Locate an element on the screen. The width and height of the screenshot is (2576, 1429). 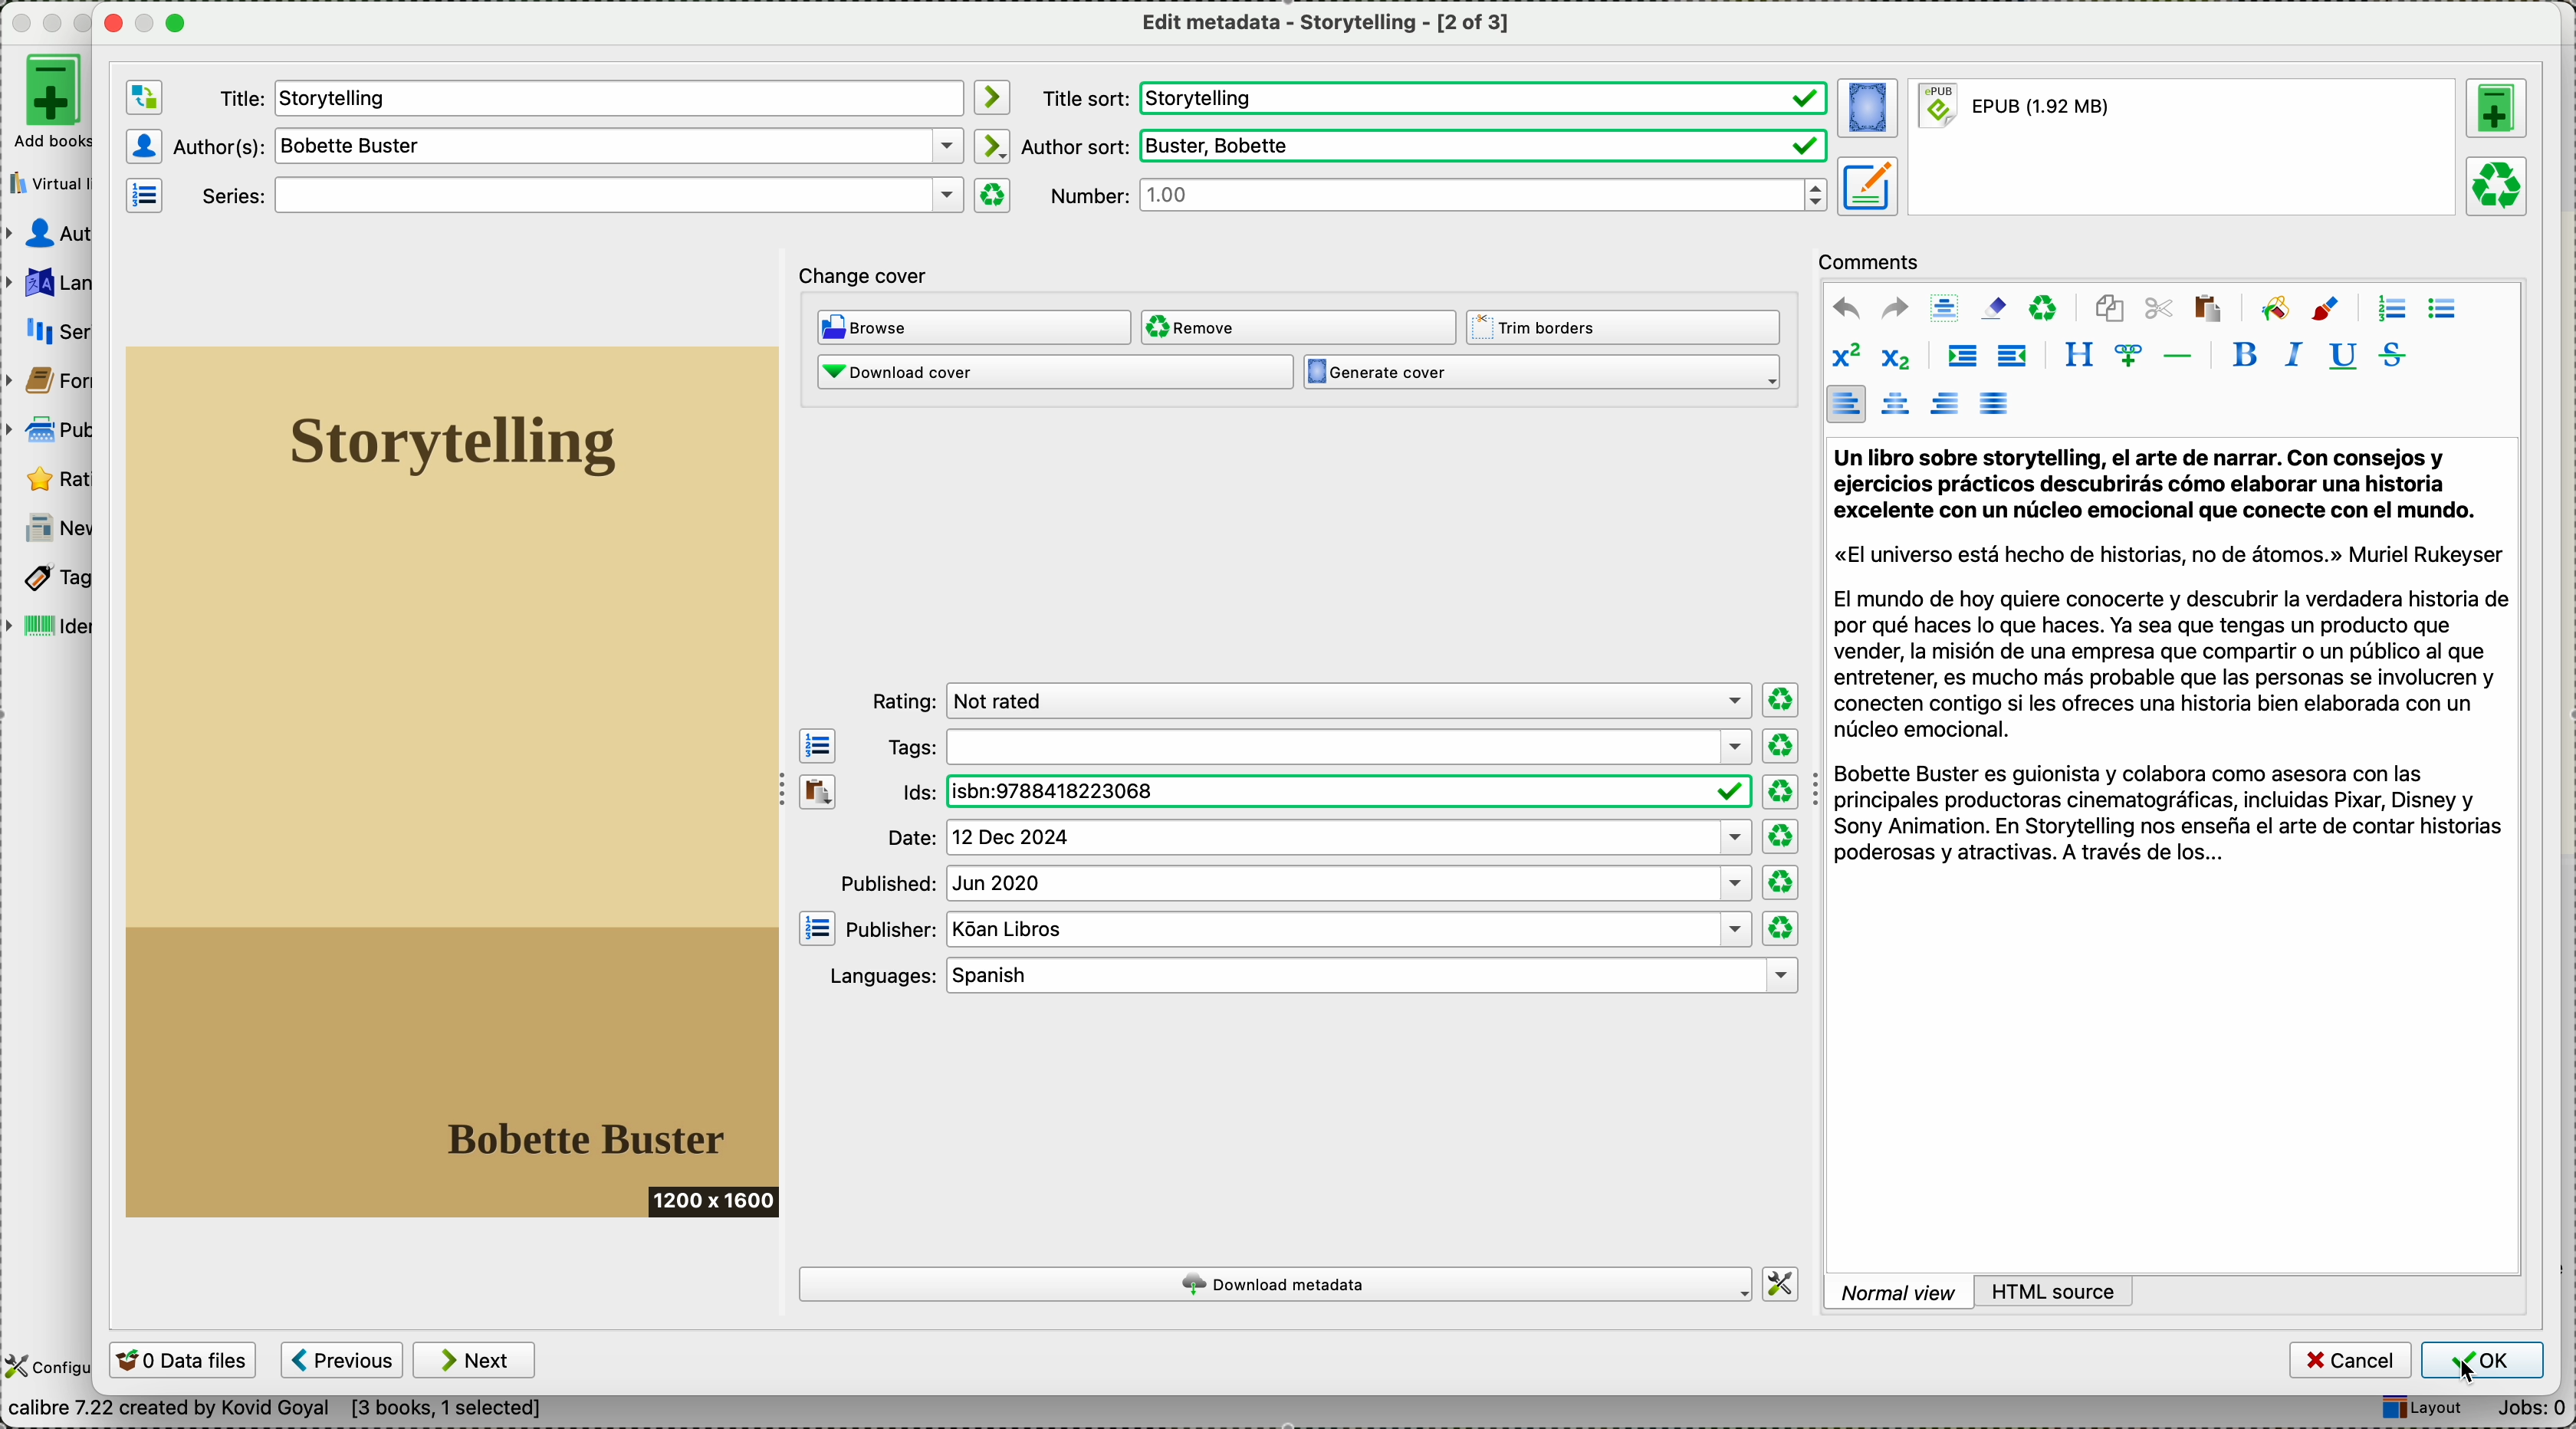
icon is located at coordinates (145, 145).